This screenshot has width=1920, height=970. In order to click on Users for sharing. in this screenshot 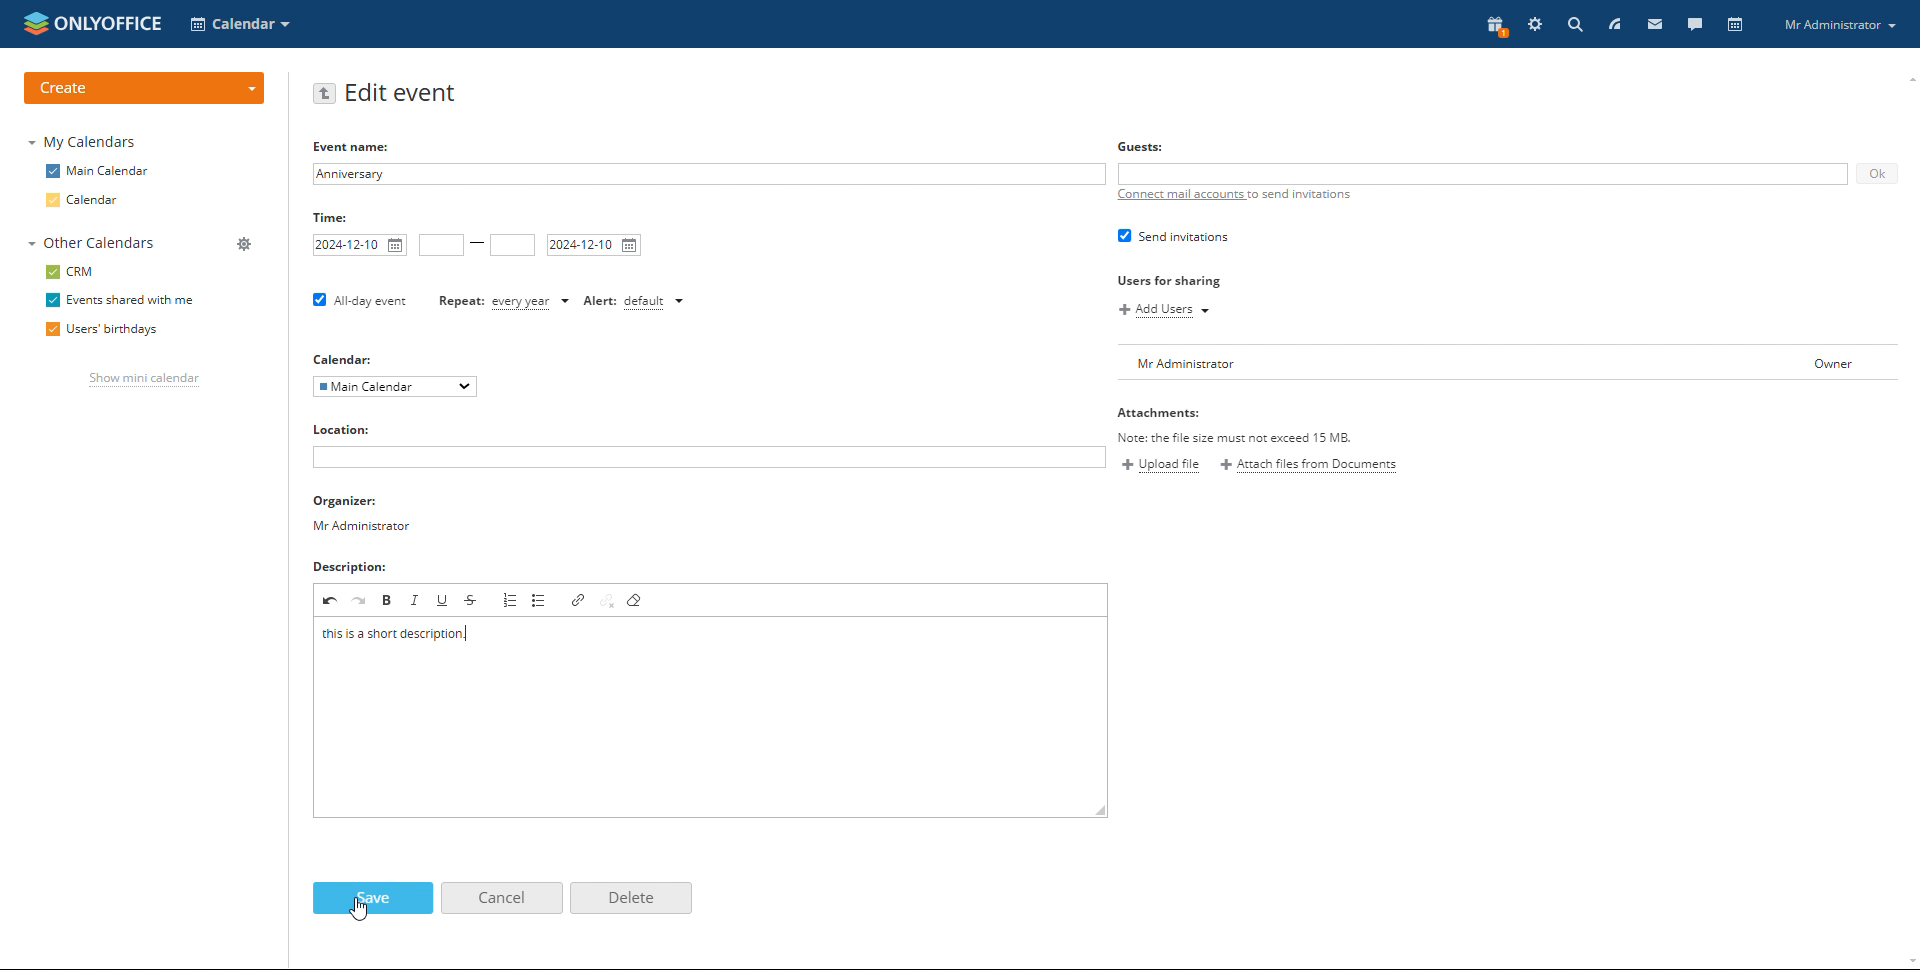, I will do `click(1169, 280)`.